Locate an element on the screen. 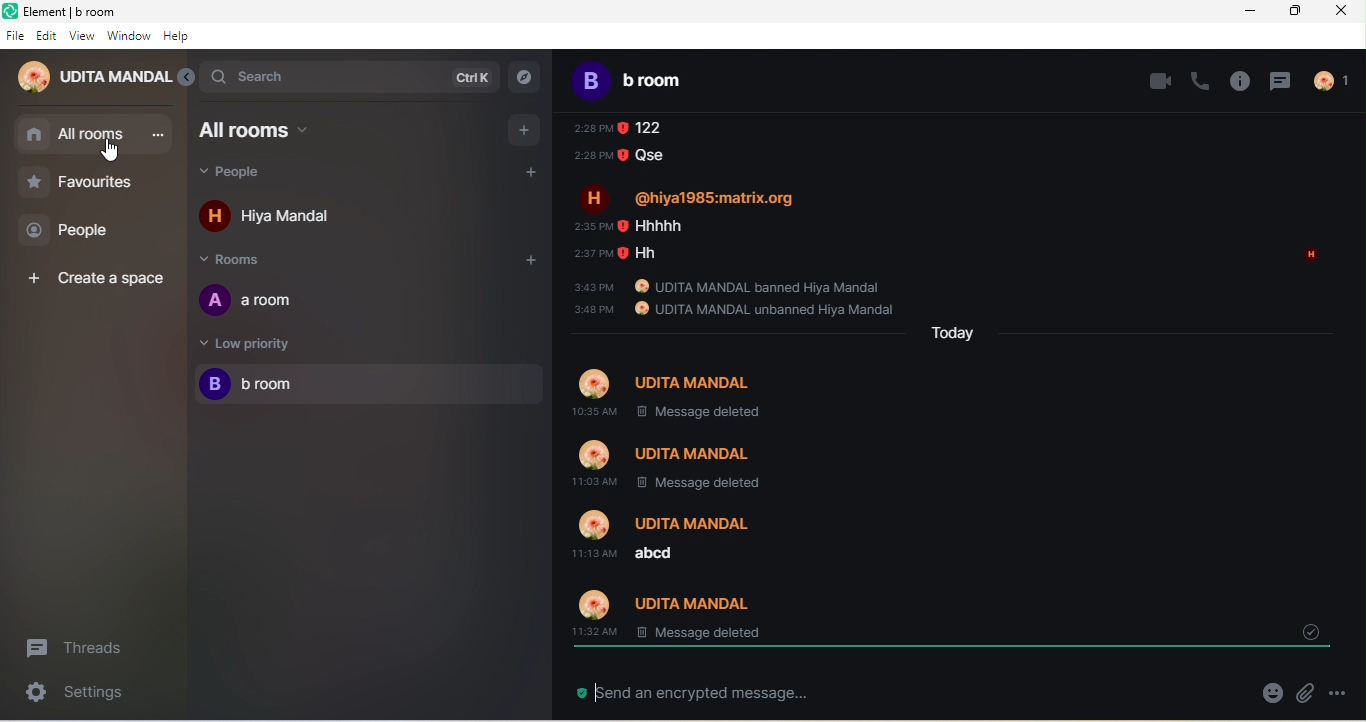  all rooms is located at coordinates (286, 129).